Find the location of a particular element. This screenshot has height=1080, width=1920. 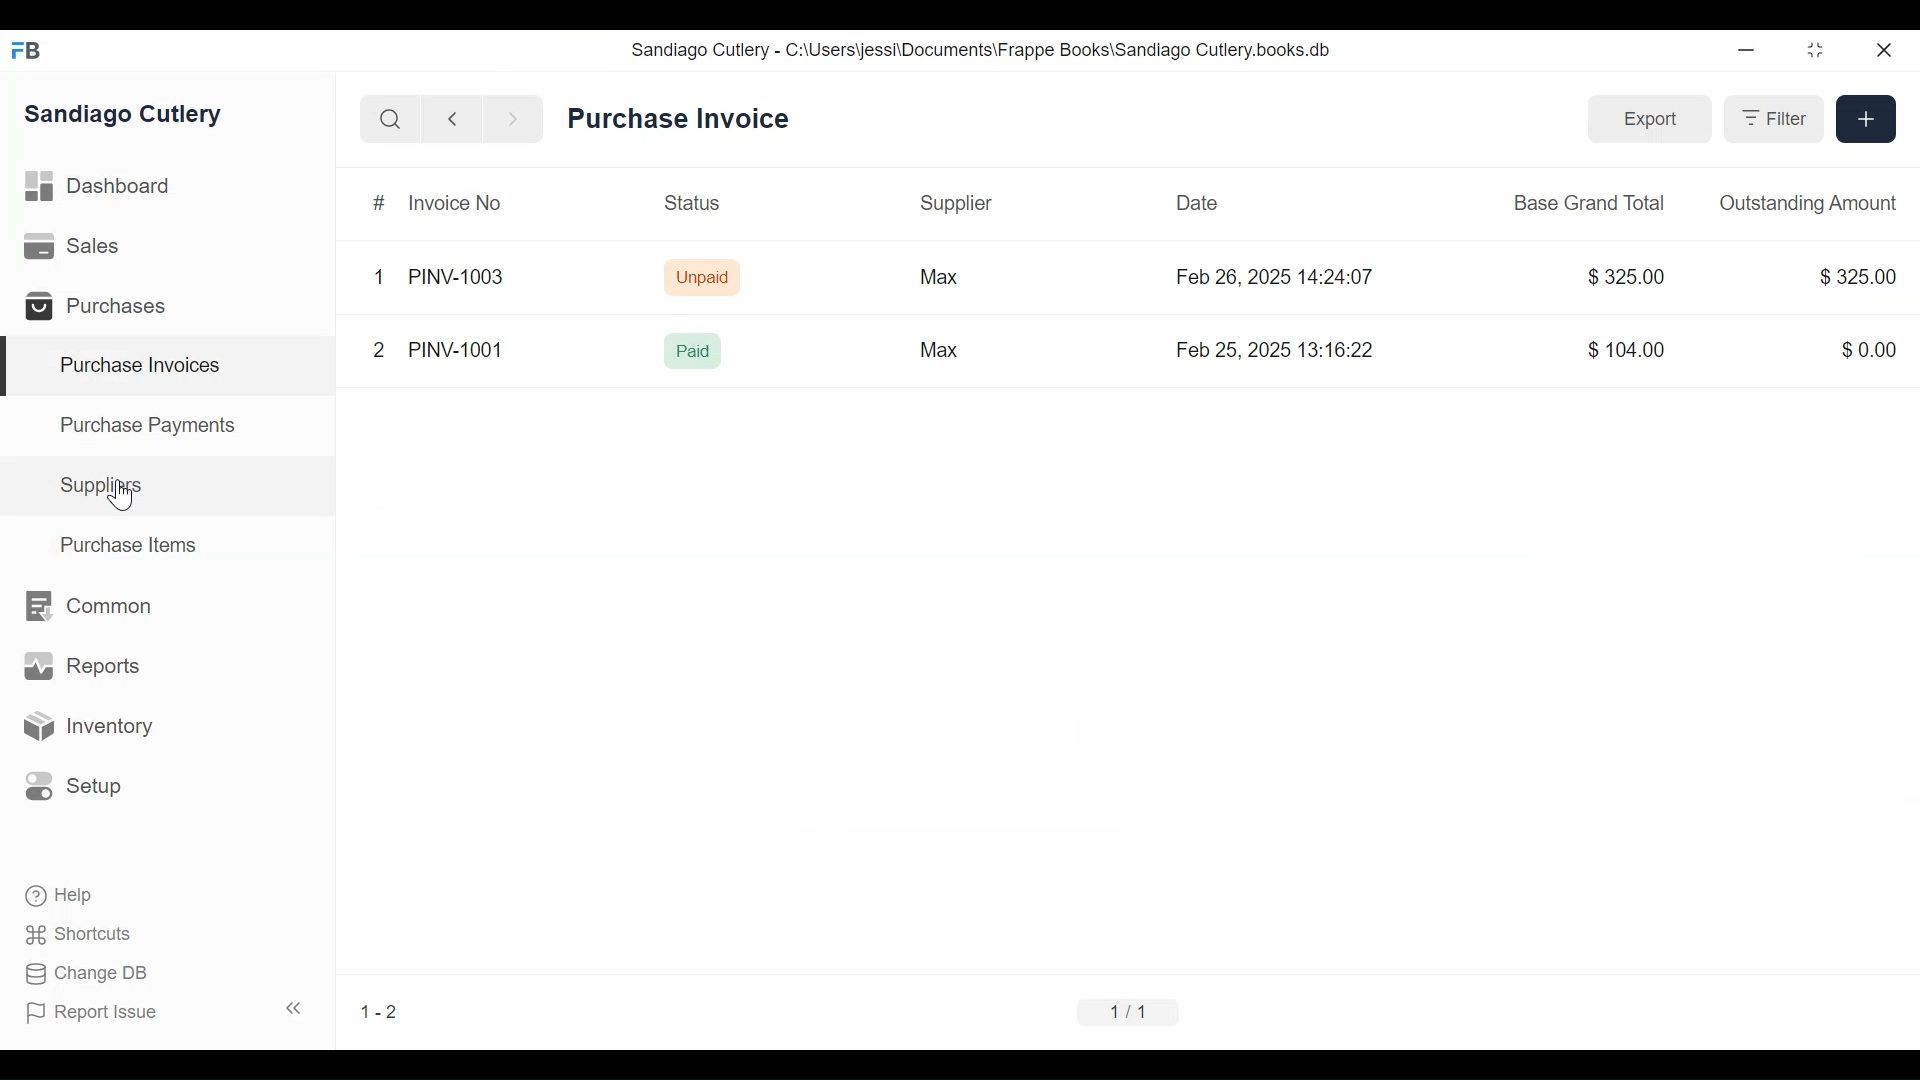

[FP Report Issue is located at coordinates (98, 1018).